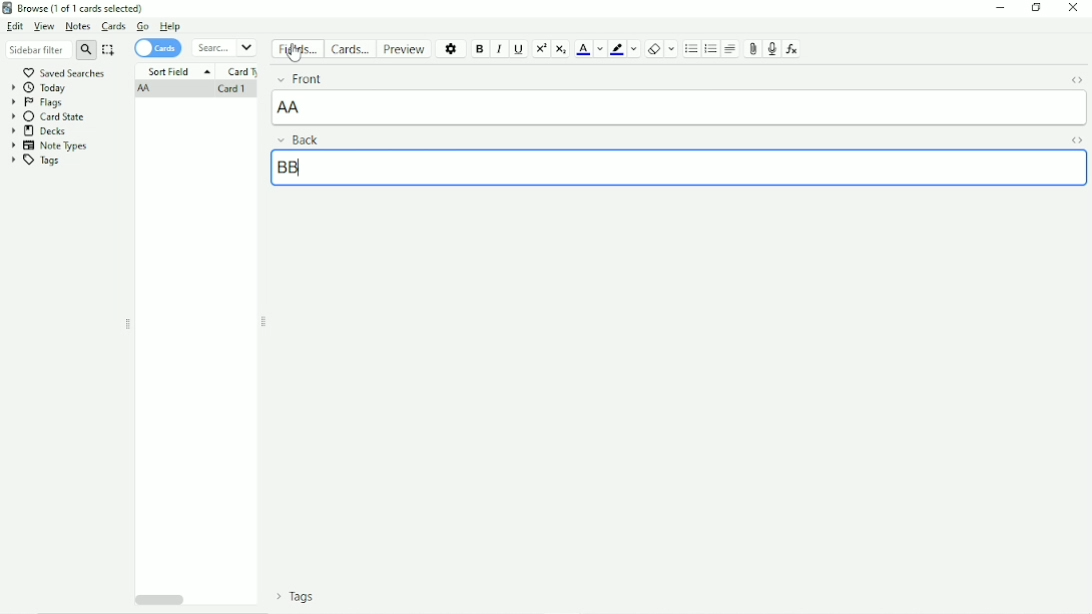  What do you see at coordinates (44, 27) in the screenshot?
I see `View` at bounding box center [44, 27].